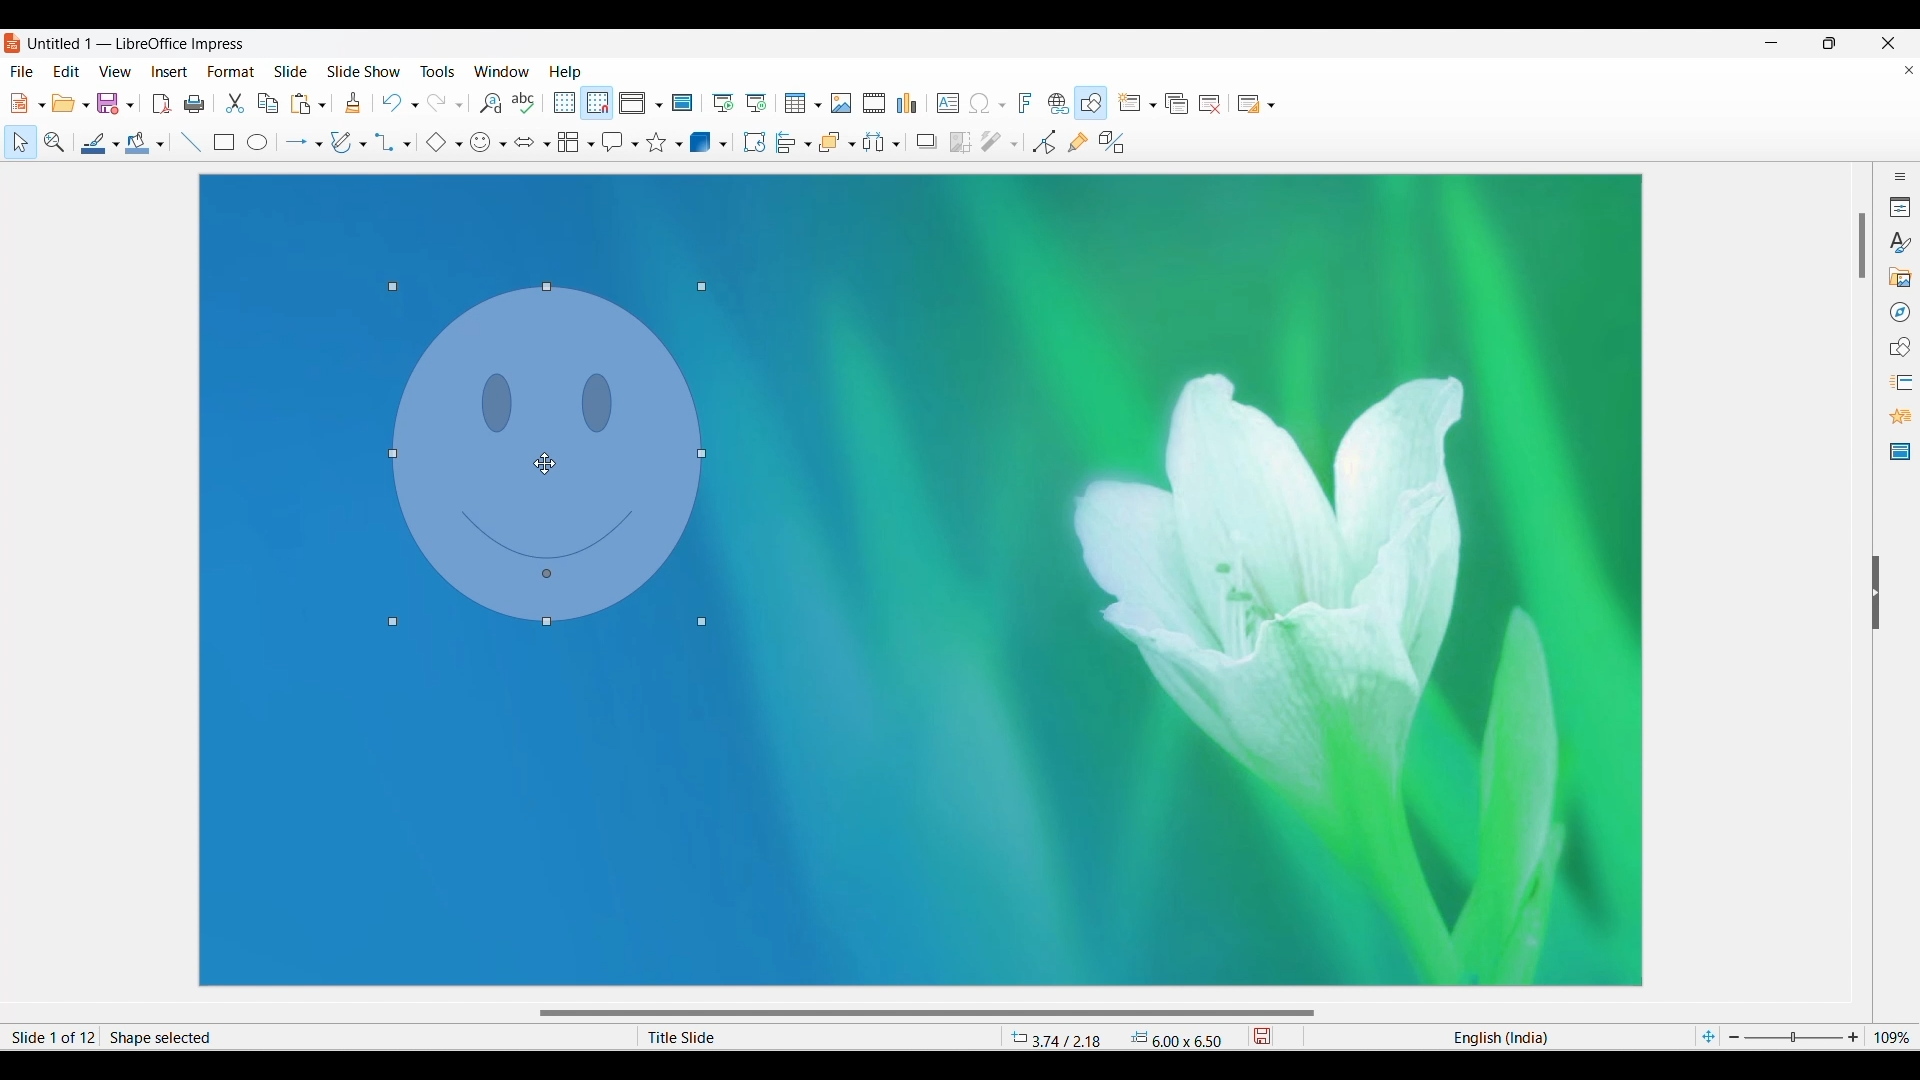  Describe the element at coordinates (480, 143) in the screenshot. I see `Selected symbol` at that location.